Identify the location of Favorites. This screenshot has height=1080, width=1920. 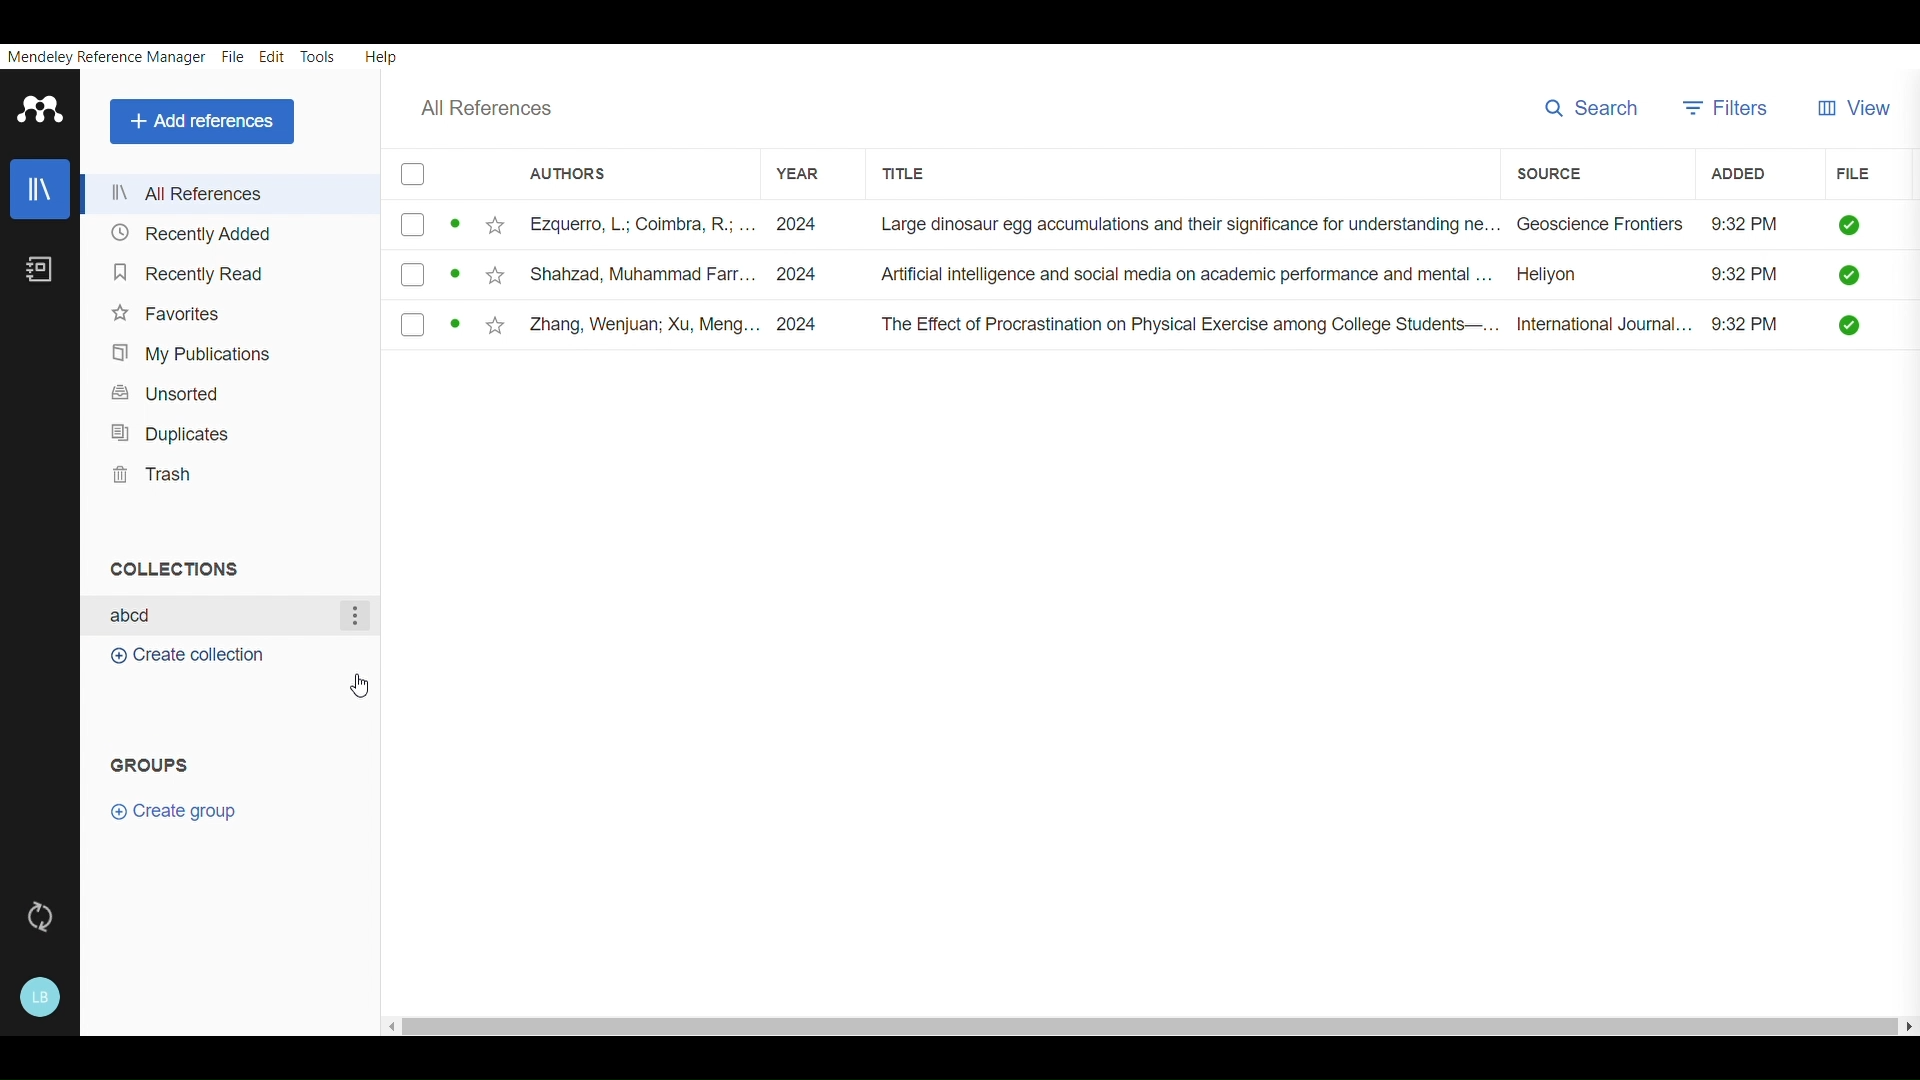
(171, 309).